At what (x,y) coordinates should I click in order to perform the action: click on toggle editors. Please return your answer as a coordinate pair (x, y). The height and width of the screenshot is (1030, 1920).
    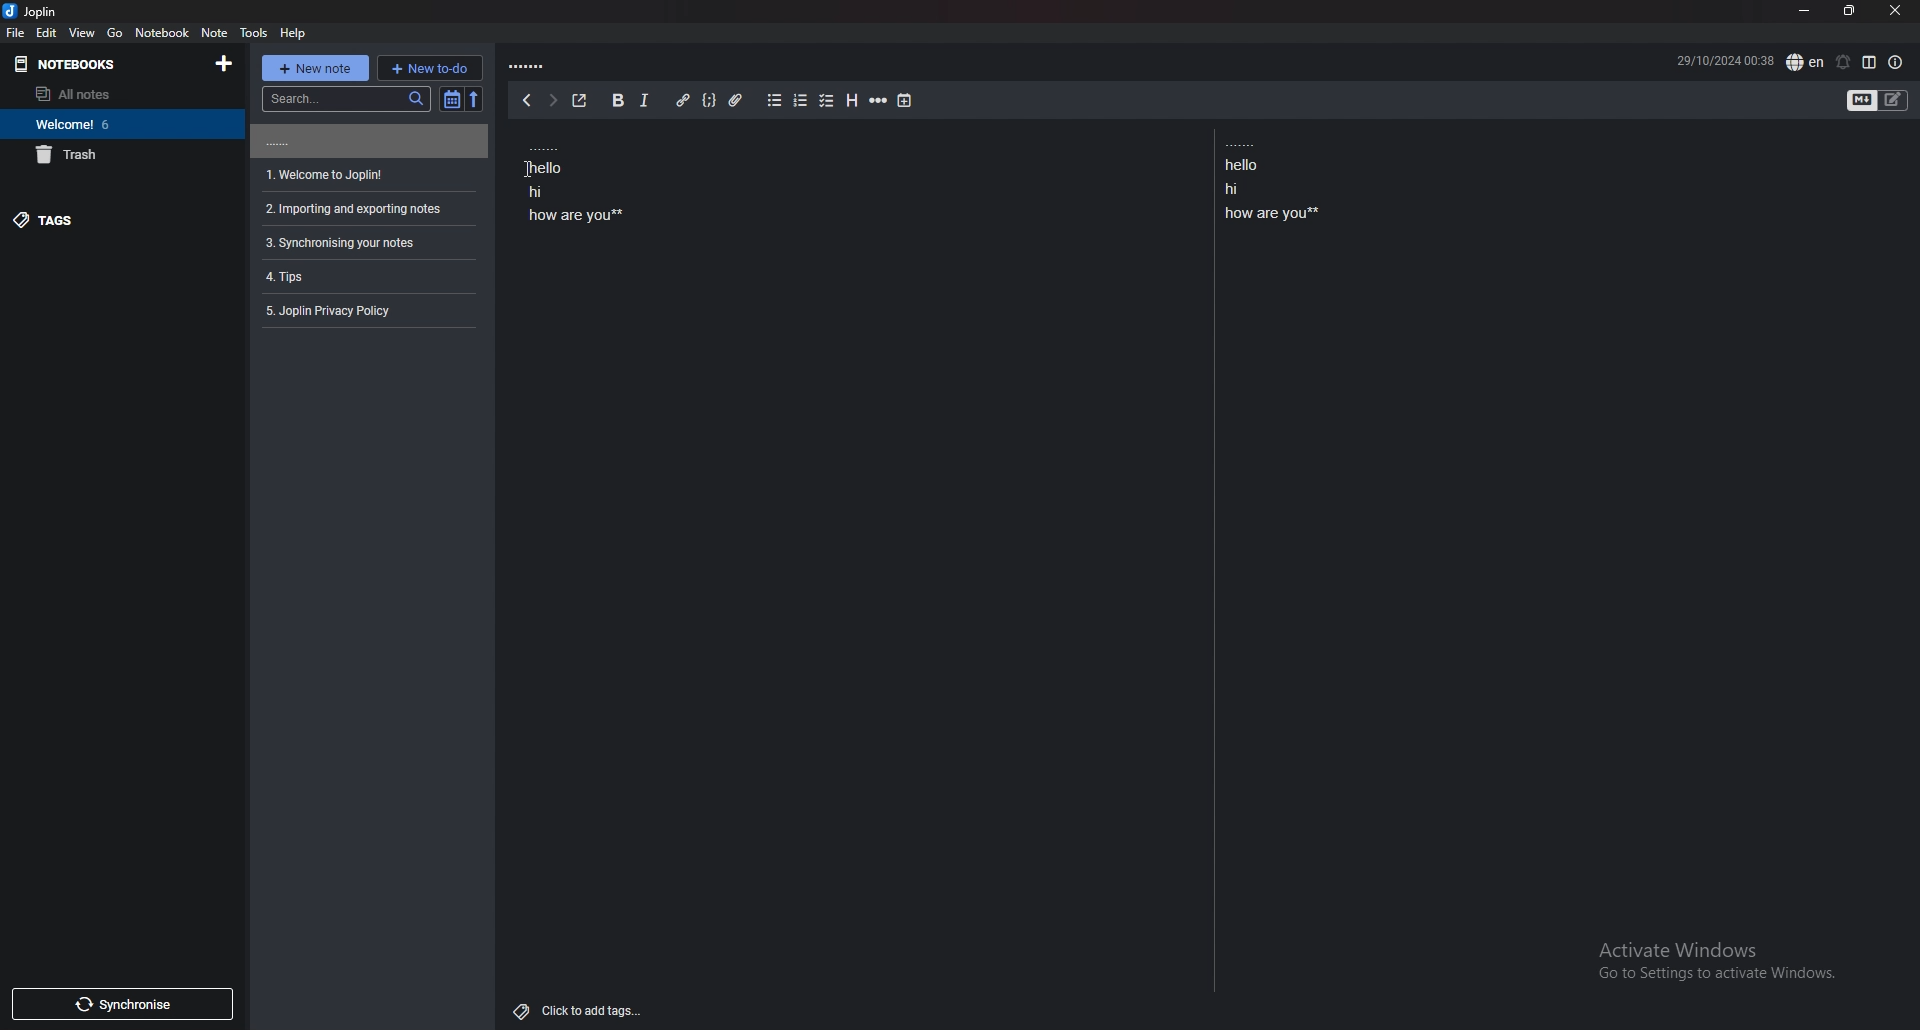
    Looking at the image, I should click on (1893, 100).